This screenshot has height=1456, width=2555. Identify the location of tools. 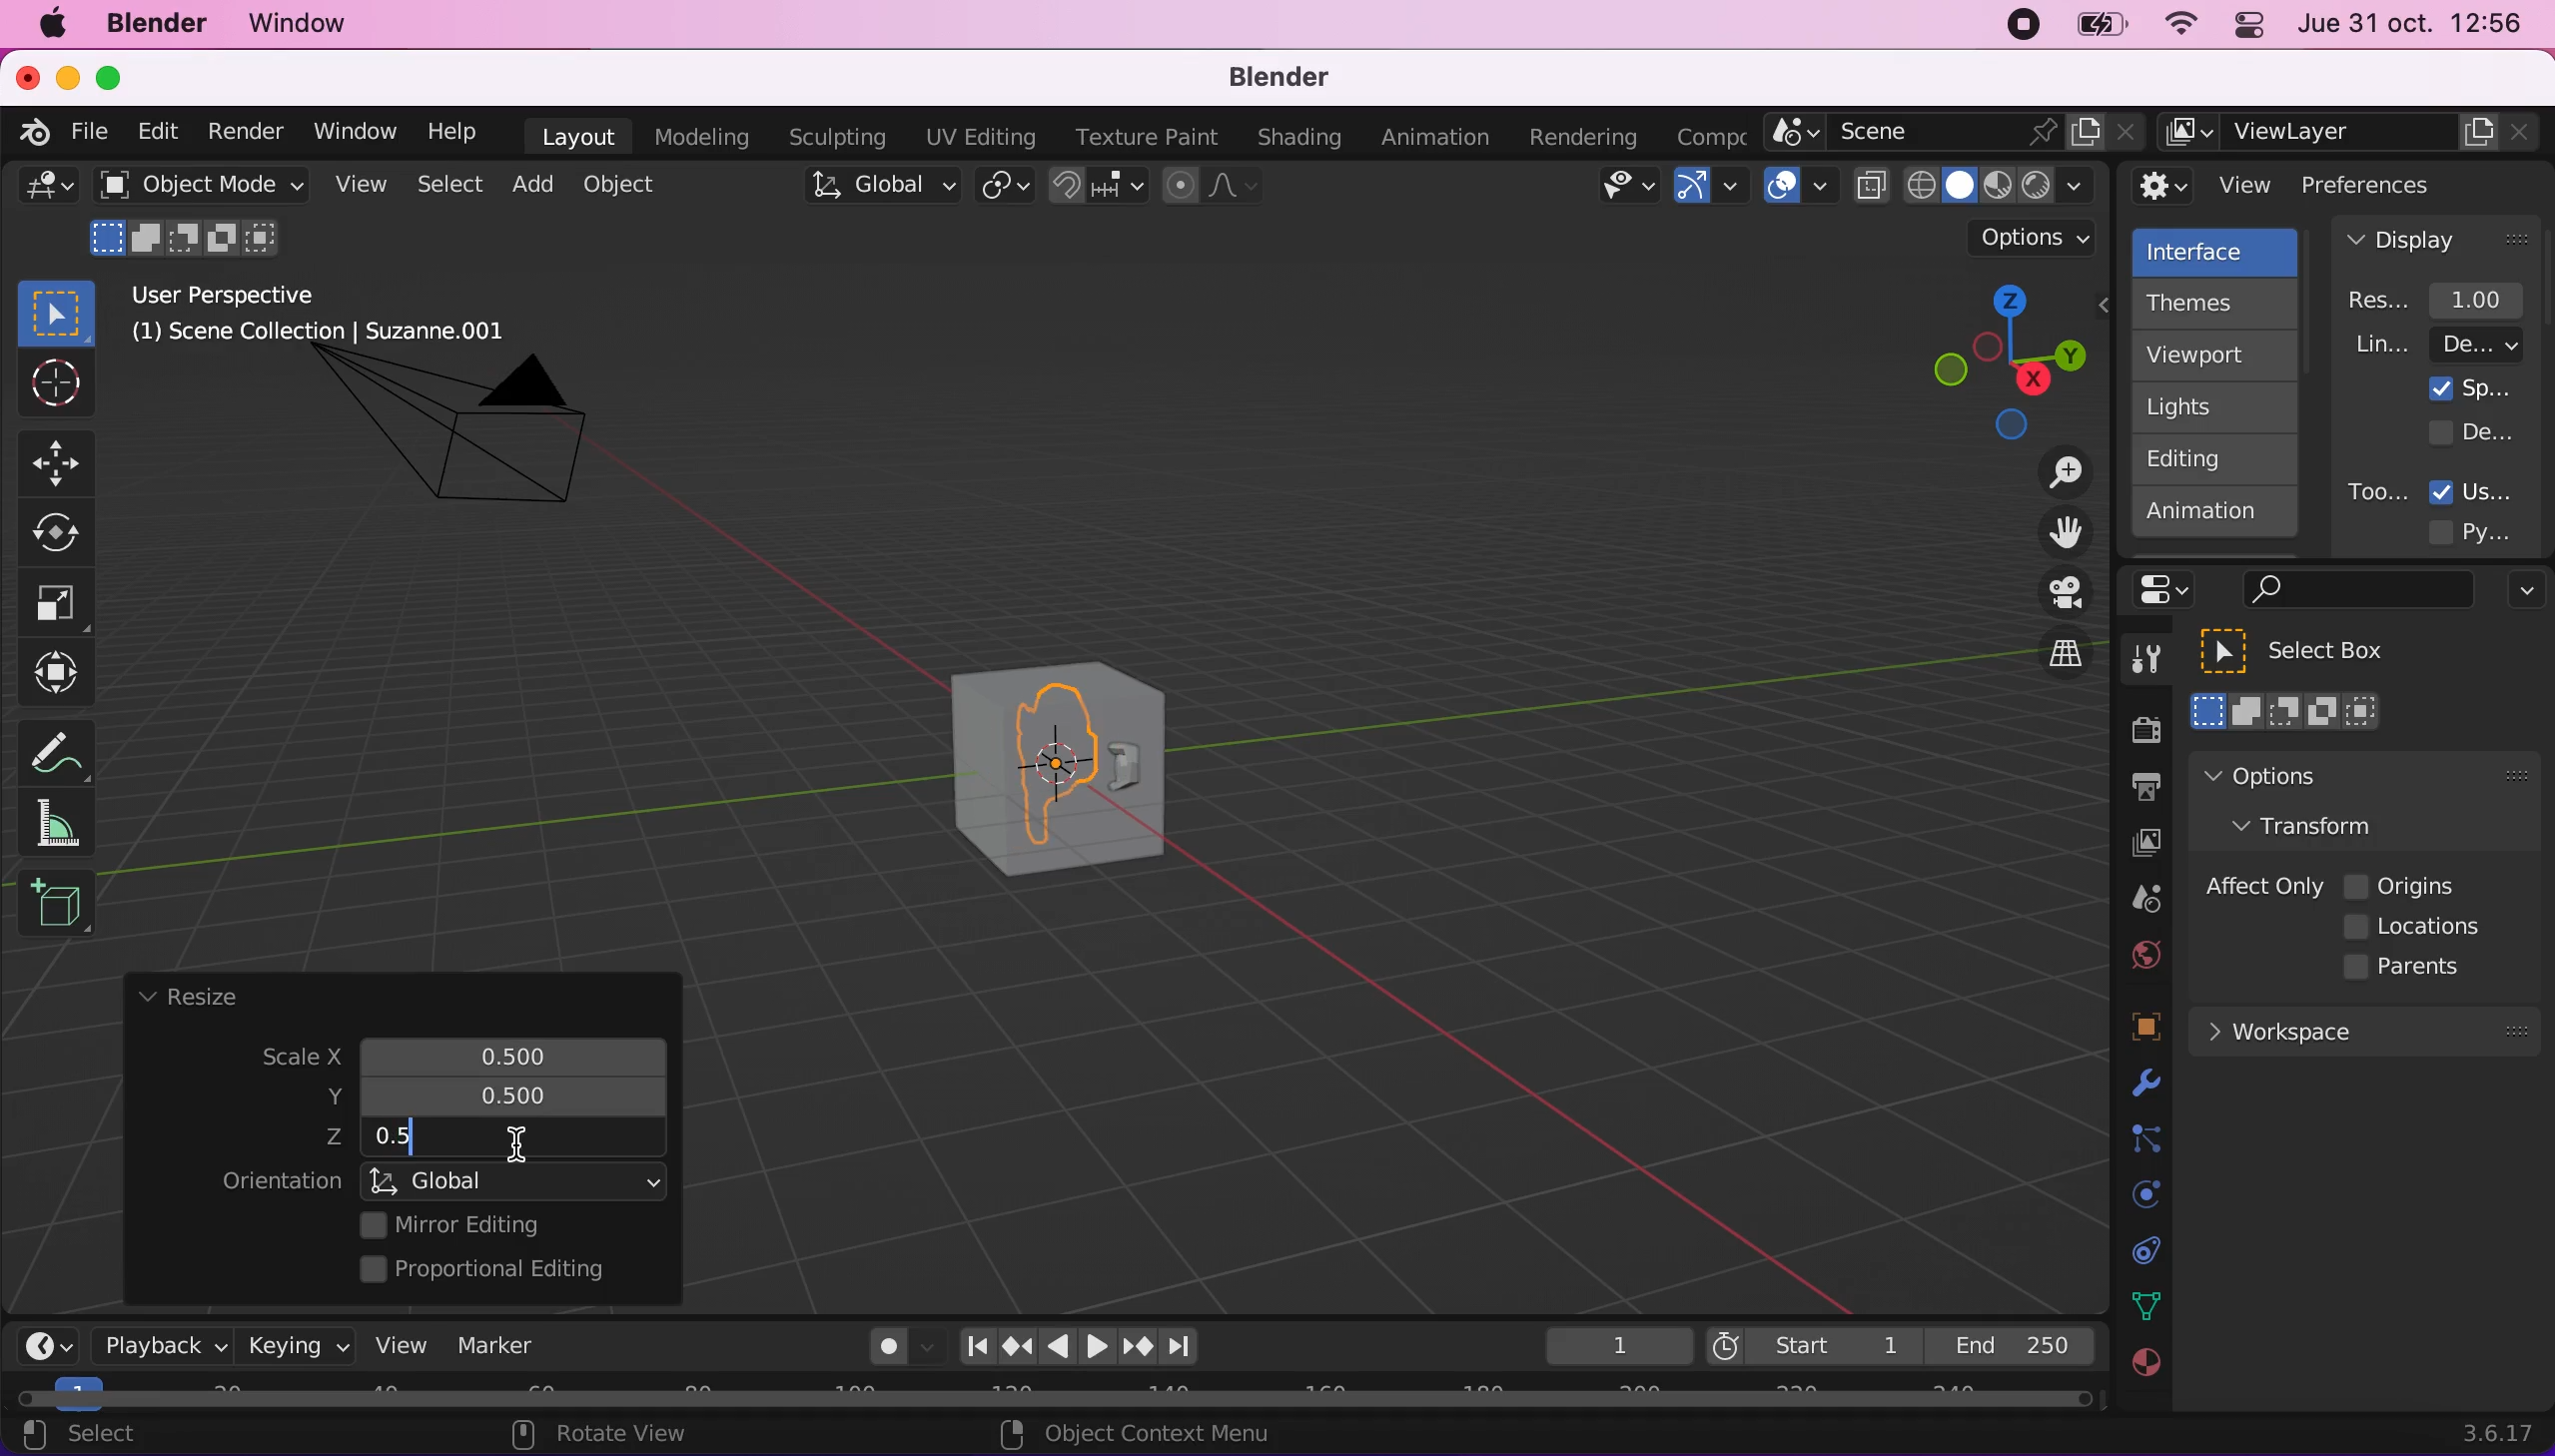
(2135, 664).